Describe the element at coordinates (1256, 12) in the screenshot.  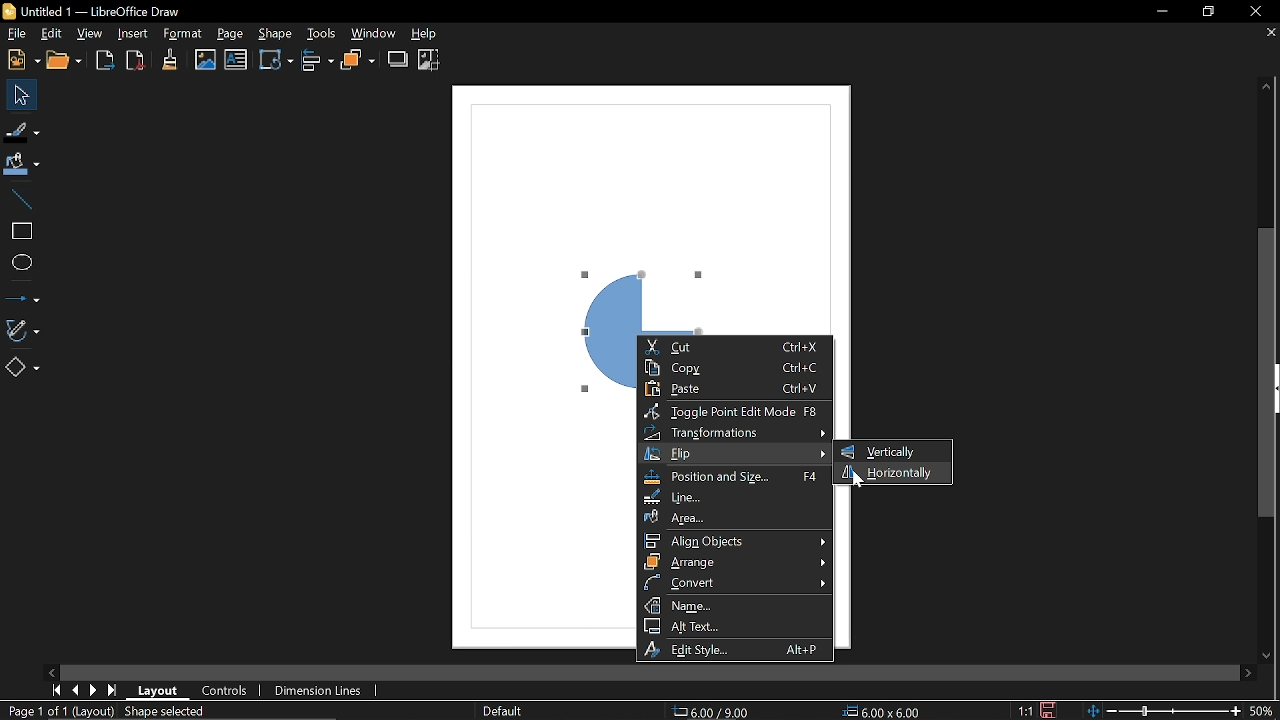
I see `Close` at that location.